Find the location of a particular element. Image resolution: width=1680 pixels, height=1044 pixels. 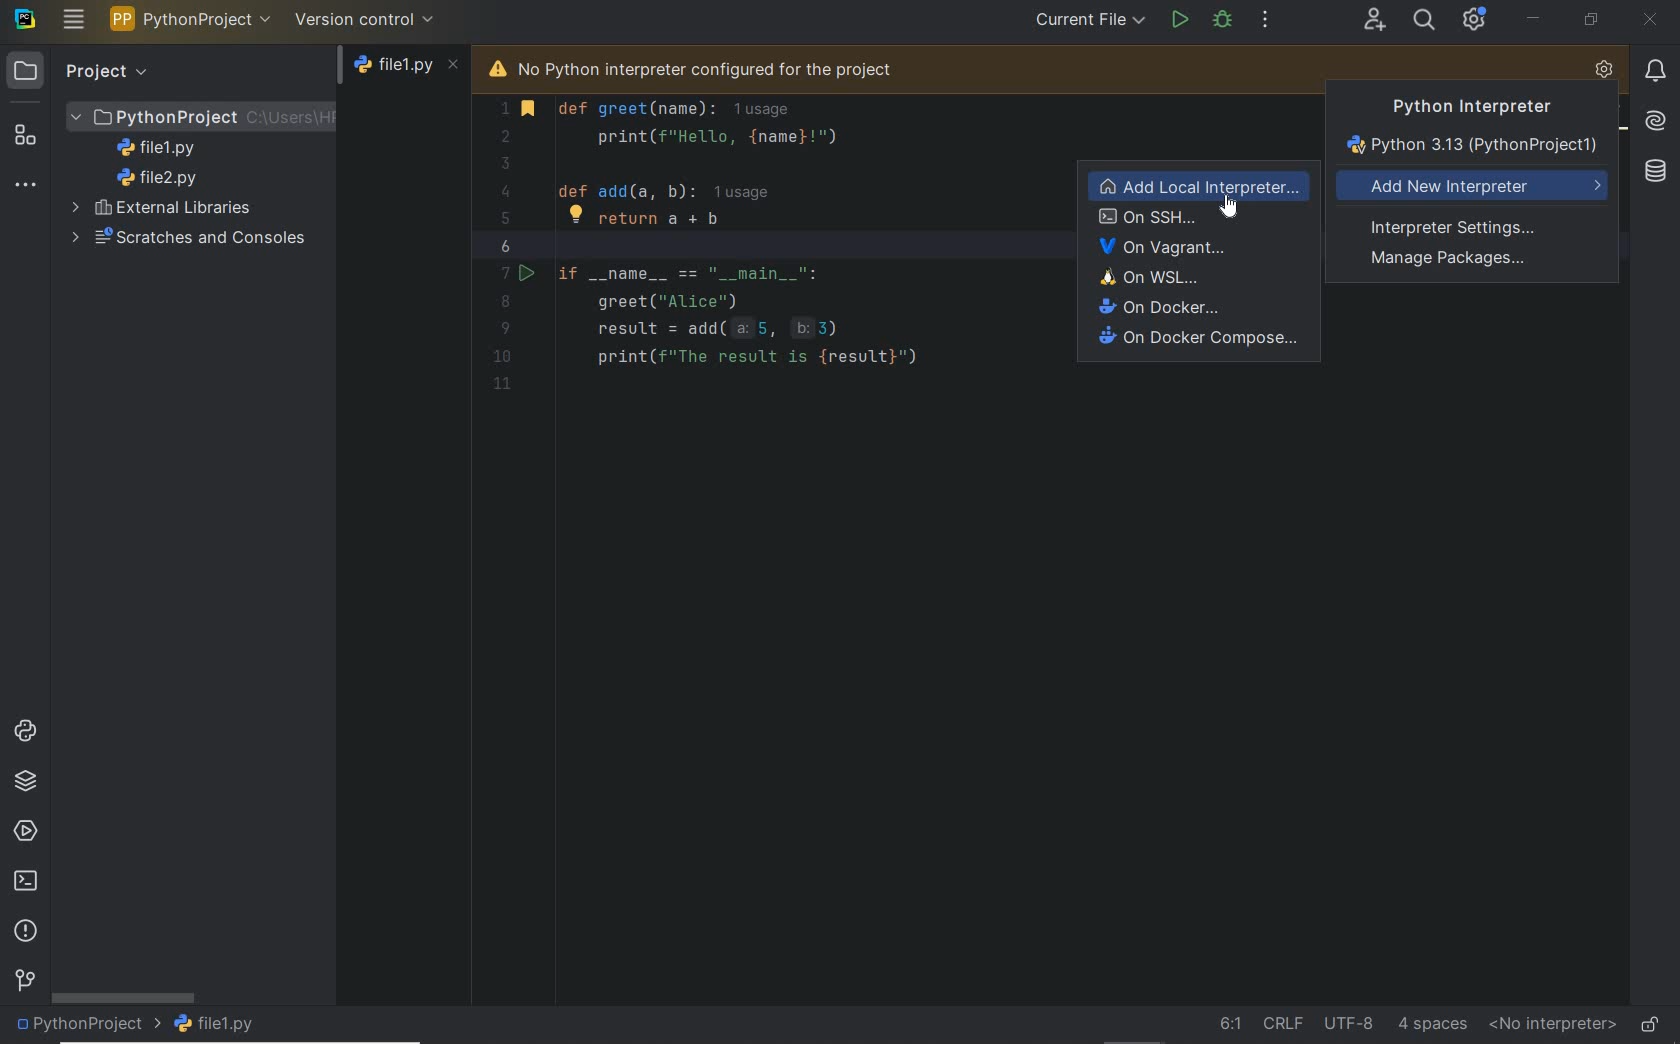

MINIMIZE is located at coordinates (1534, 18).